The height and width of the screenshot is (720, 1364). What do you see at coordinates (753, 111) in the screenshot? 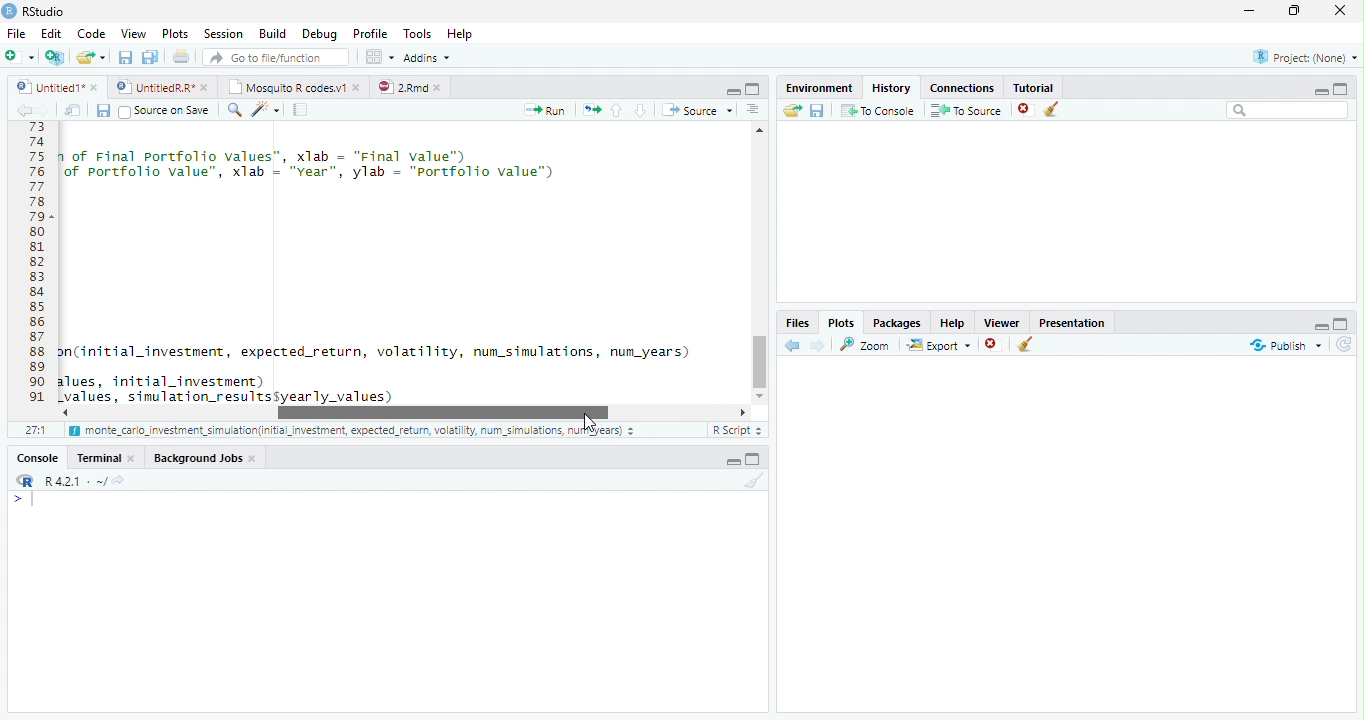
I see `Show document outline` at bounding box center [753, 111].